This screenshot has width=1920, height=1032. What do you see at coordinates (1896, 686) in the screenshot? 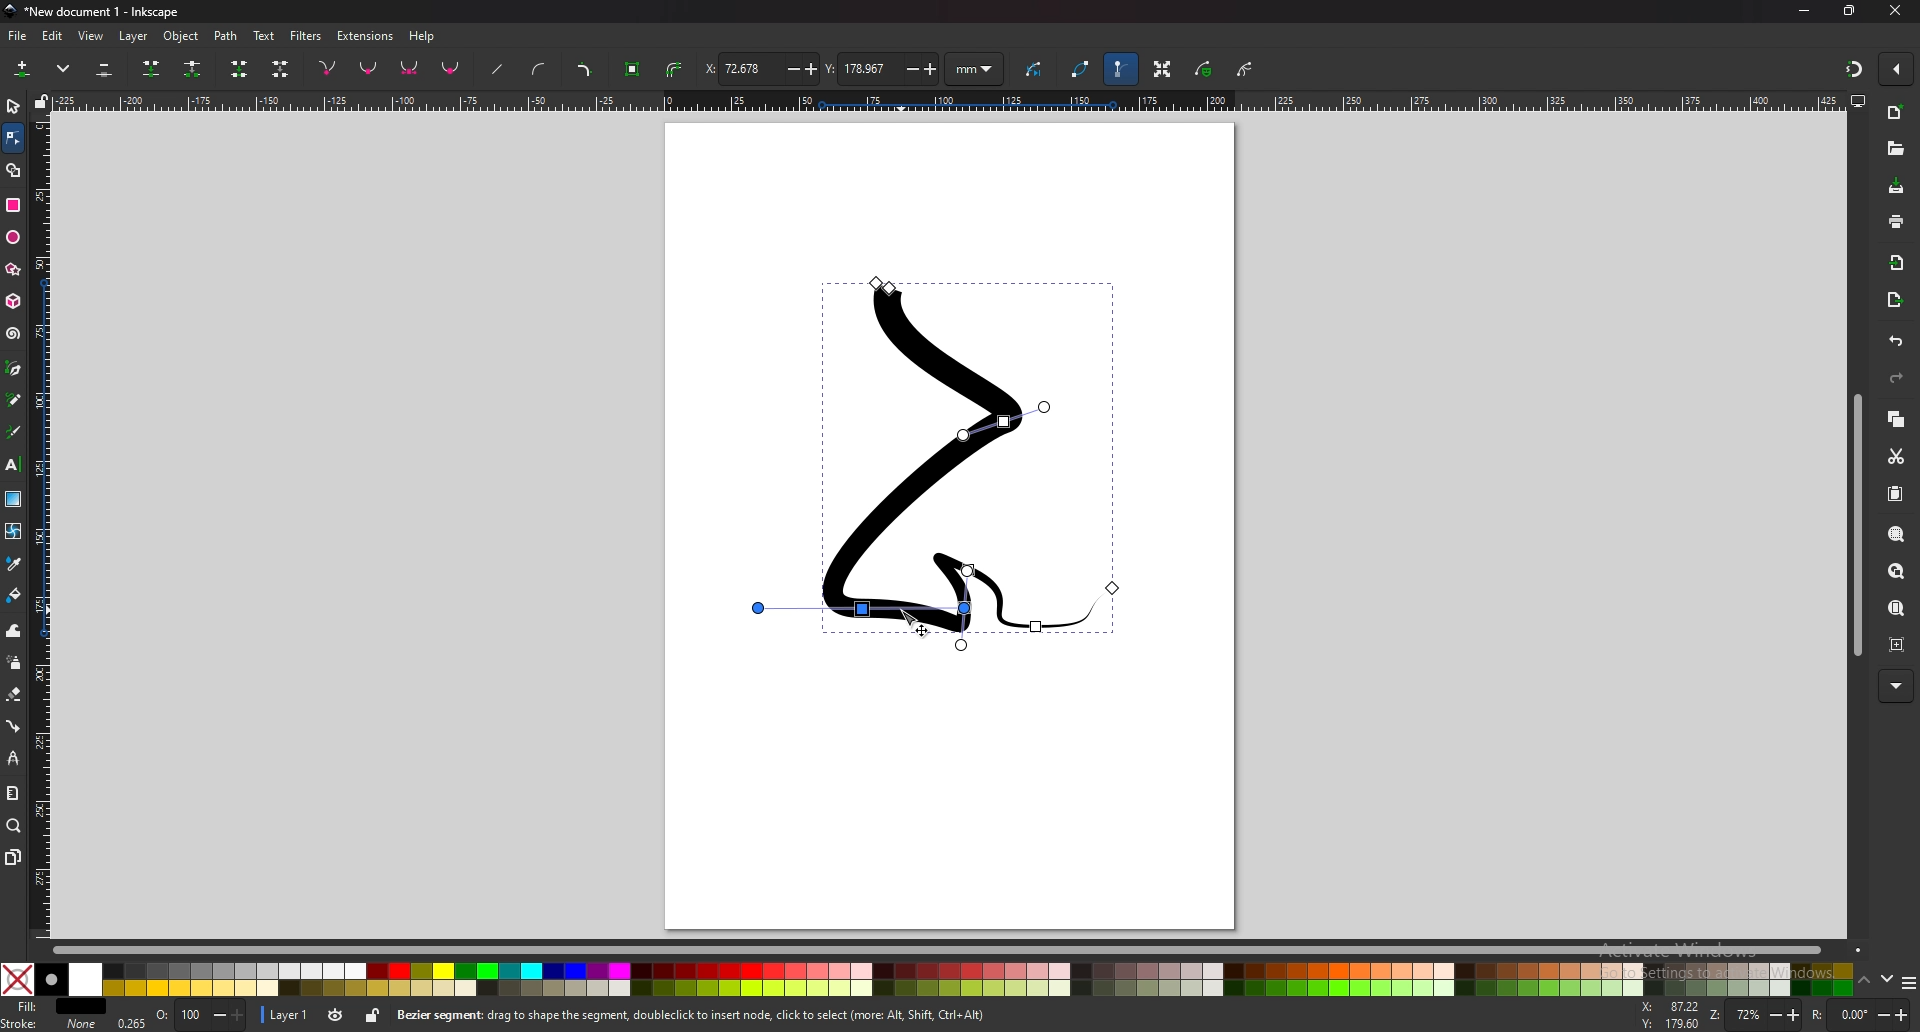
I see `more` at bounding box center [1896, 686].